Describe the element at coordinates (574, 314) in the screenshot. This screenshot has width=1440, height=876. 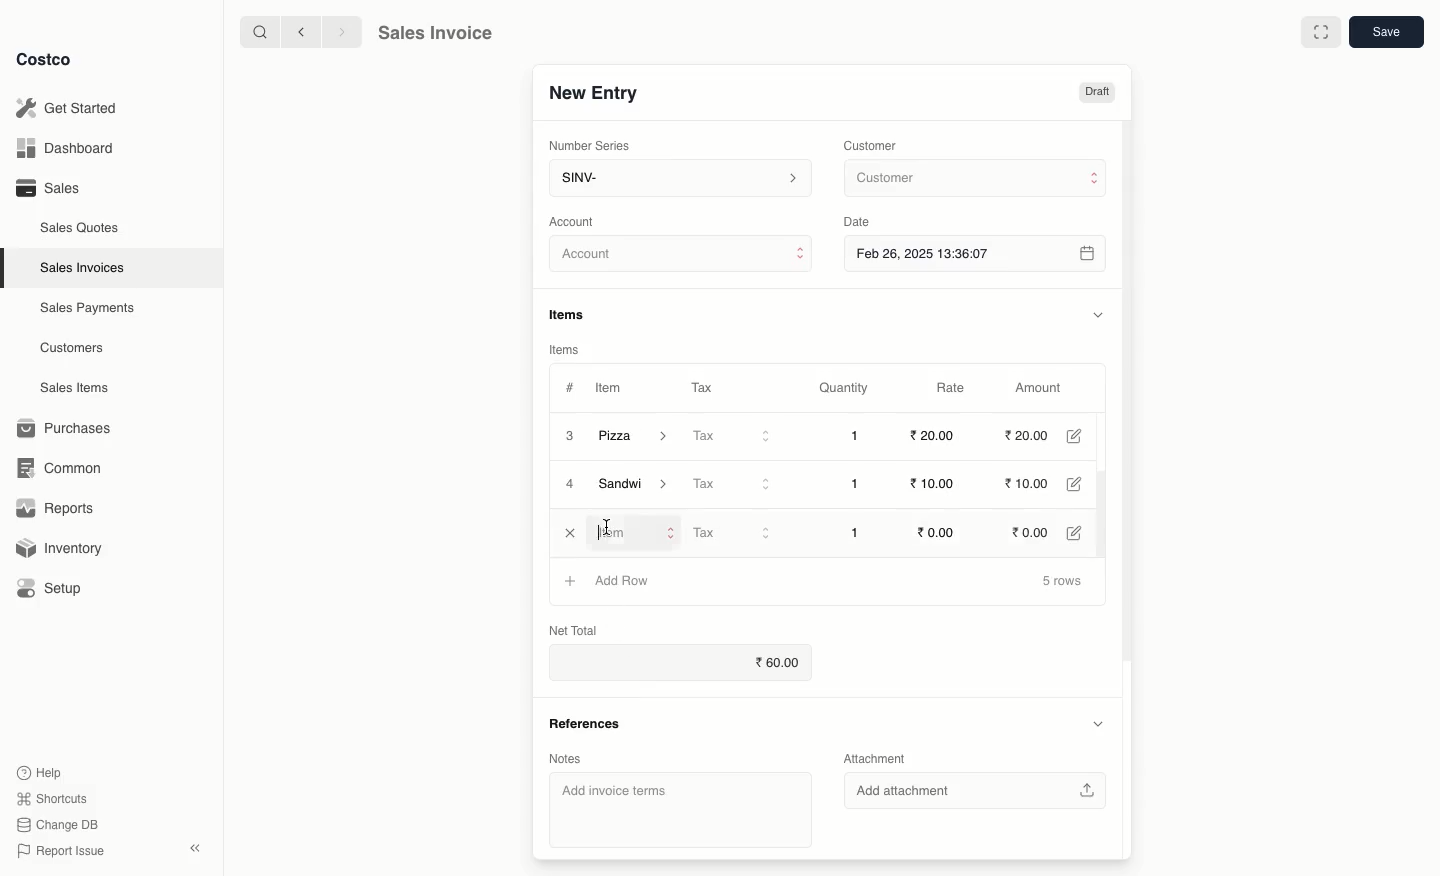
I see `Items` at that location.